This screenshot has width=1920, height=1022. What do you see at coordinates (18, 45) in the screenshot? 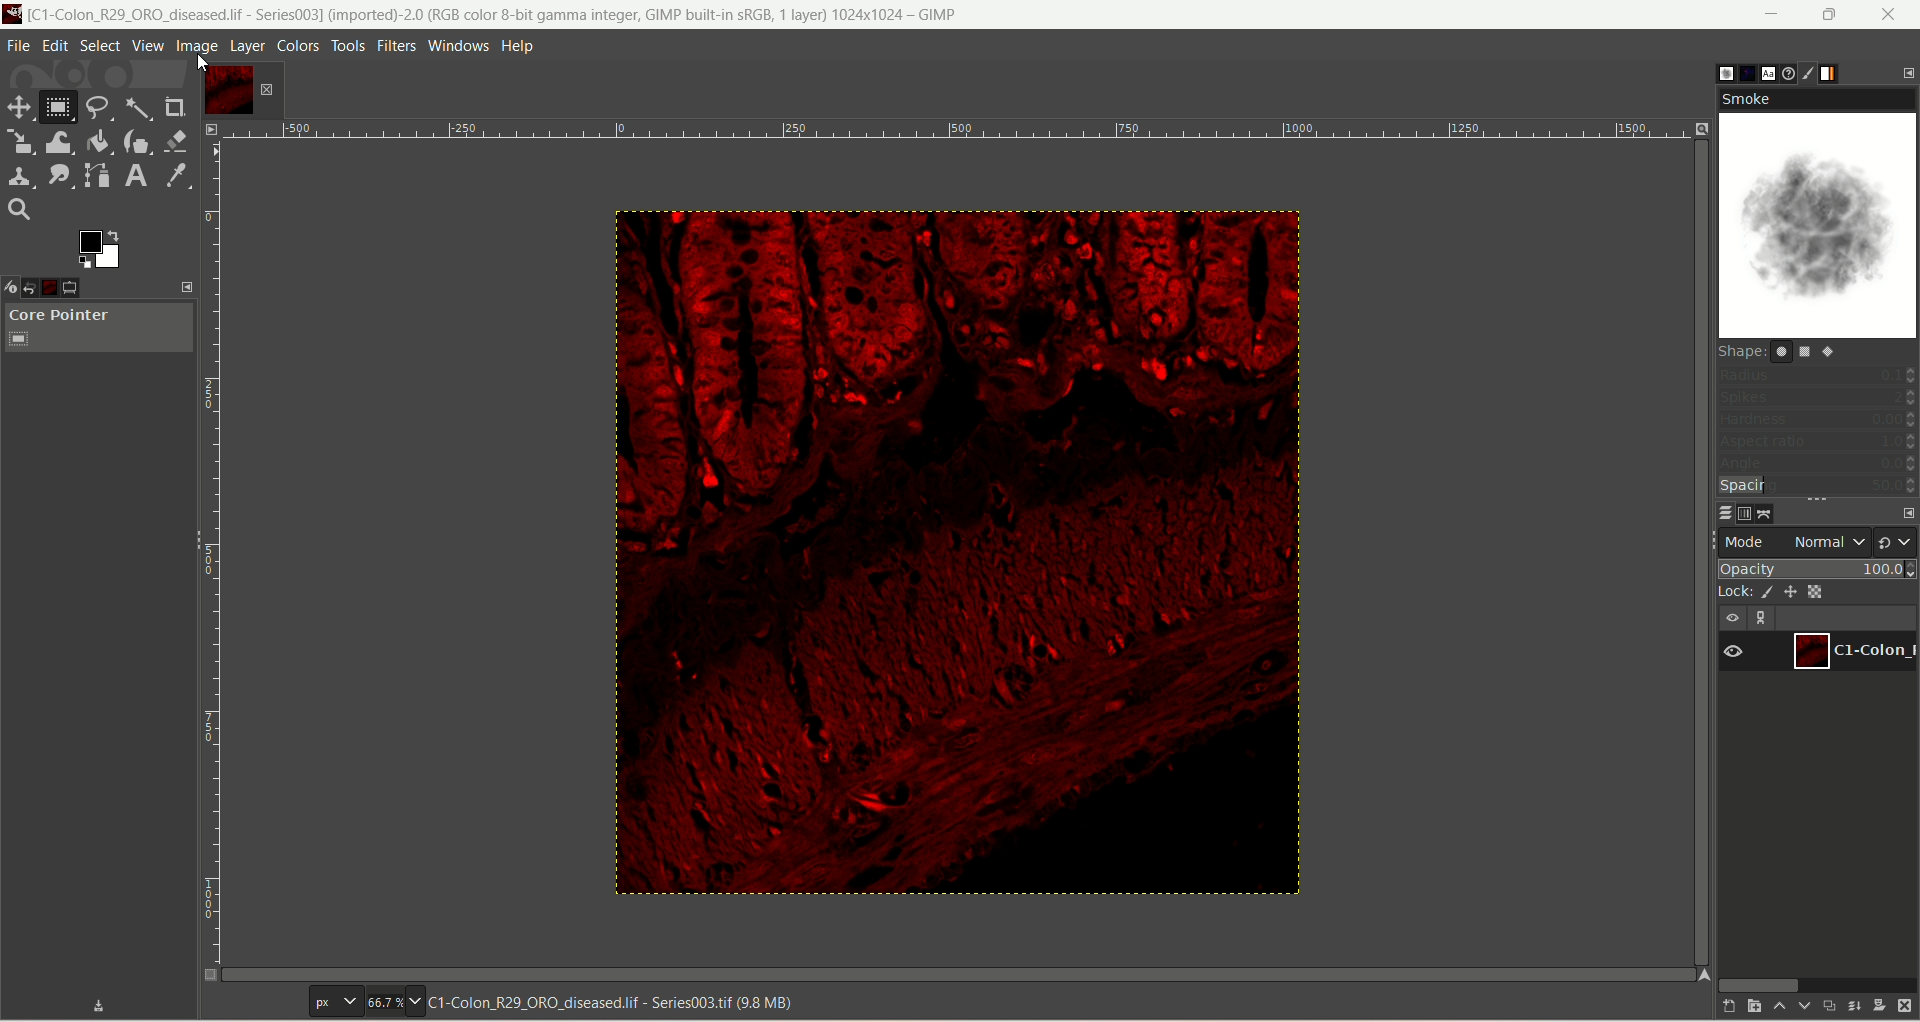
I see `file` at bounding box center [18, 45].